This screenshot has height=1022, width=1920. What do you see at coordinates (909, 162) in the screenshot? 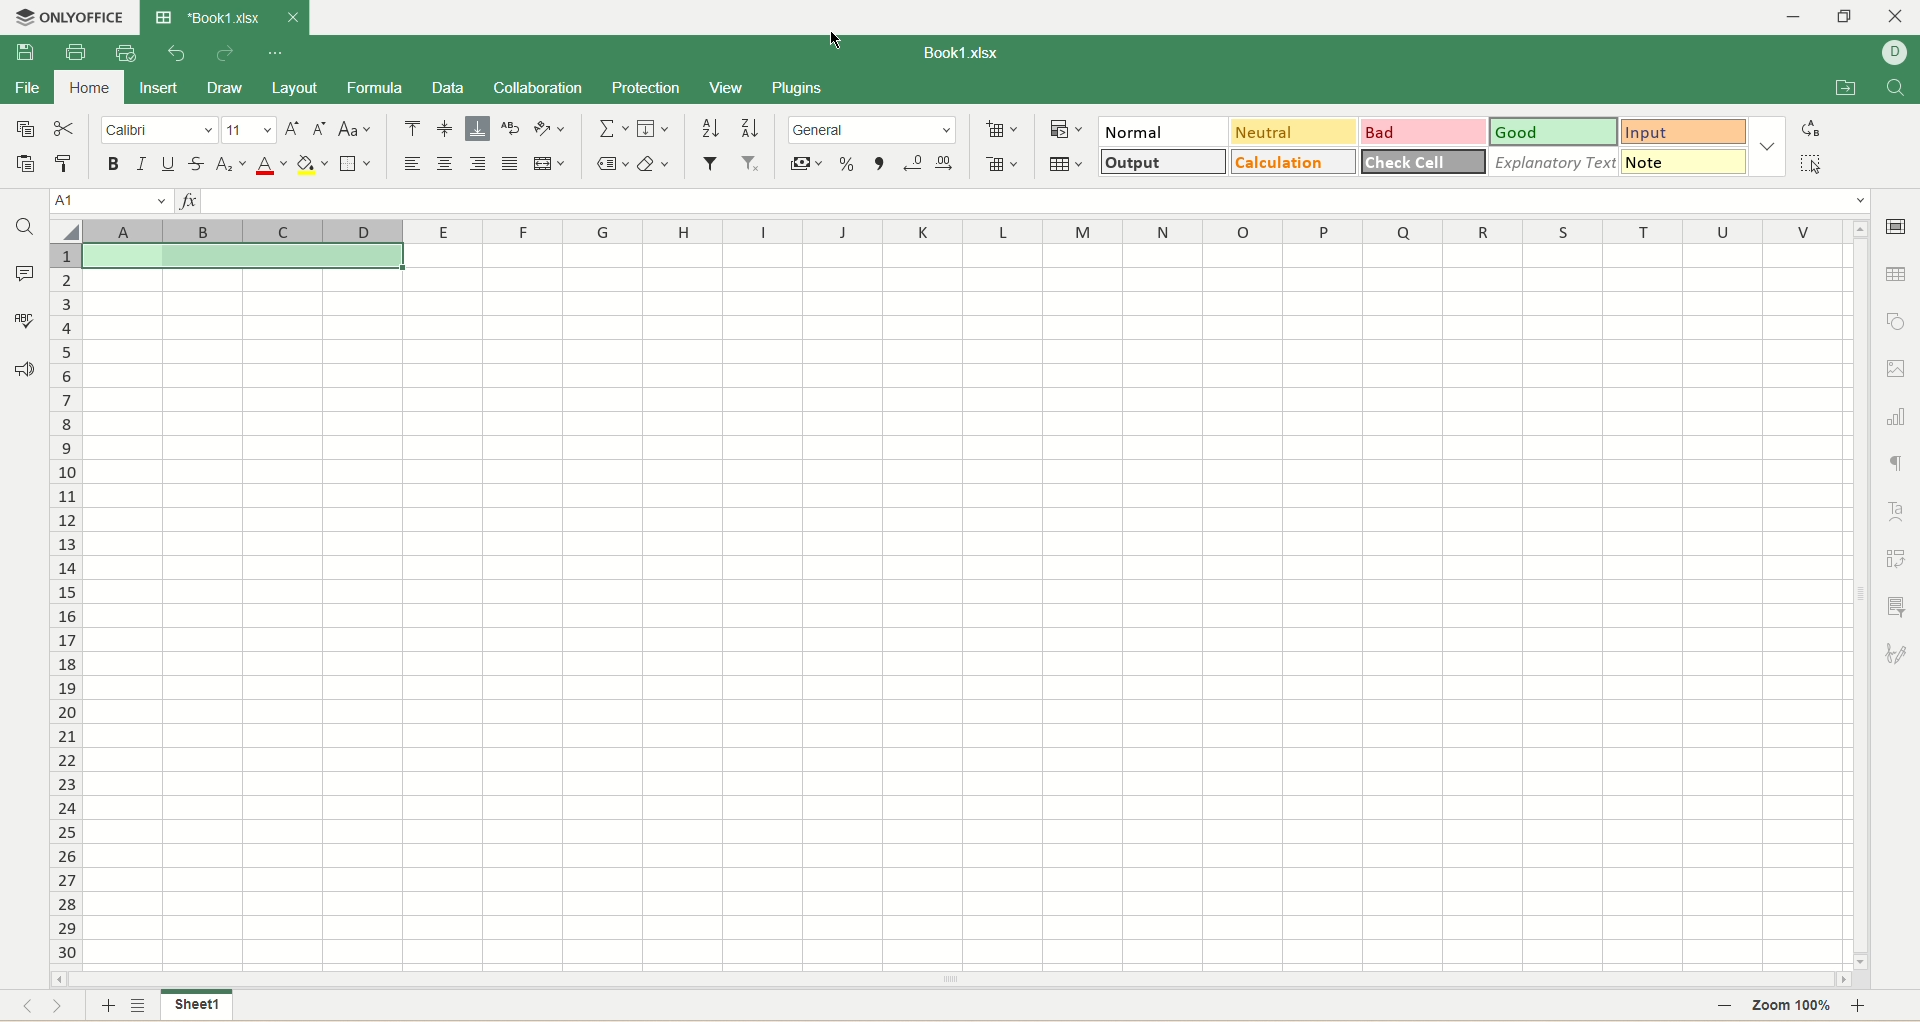
I see `decrease decimal` at bounding box center [909, 162].